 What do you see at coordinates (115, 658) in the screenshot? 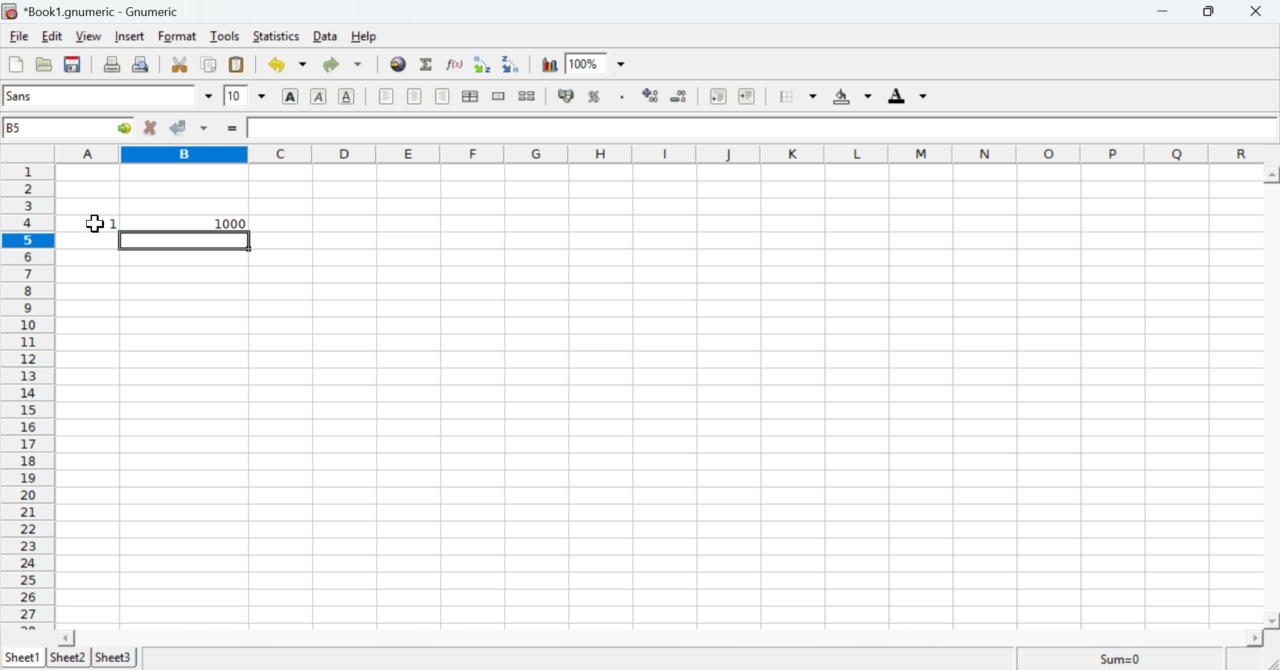
I see `Sheet 3` at bounding box center [115, 658].